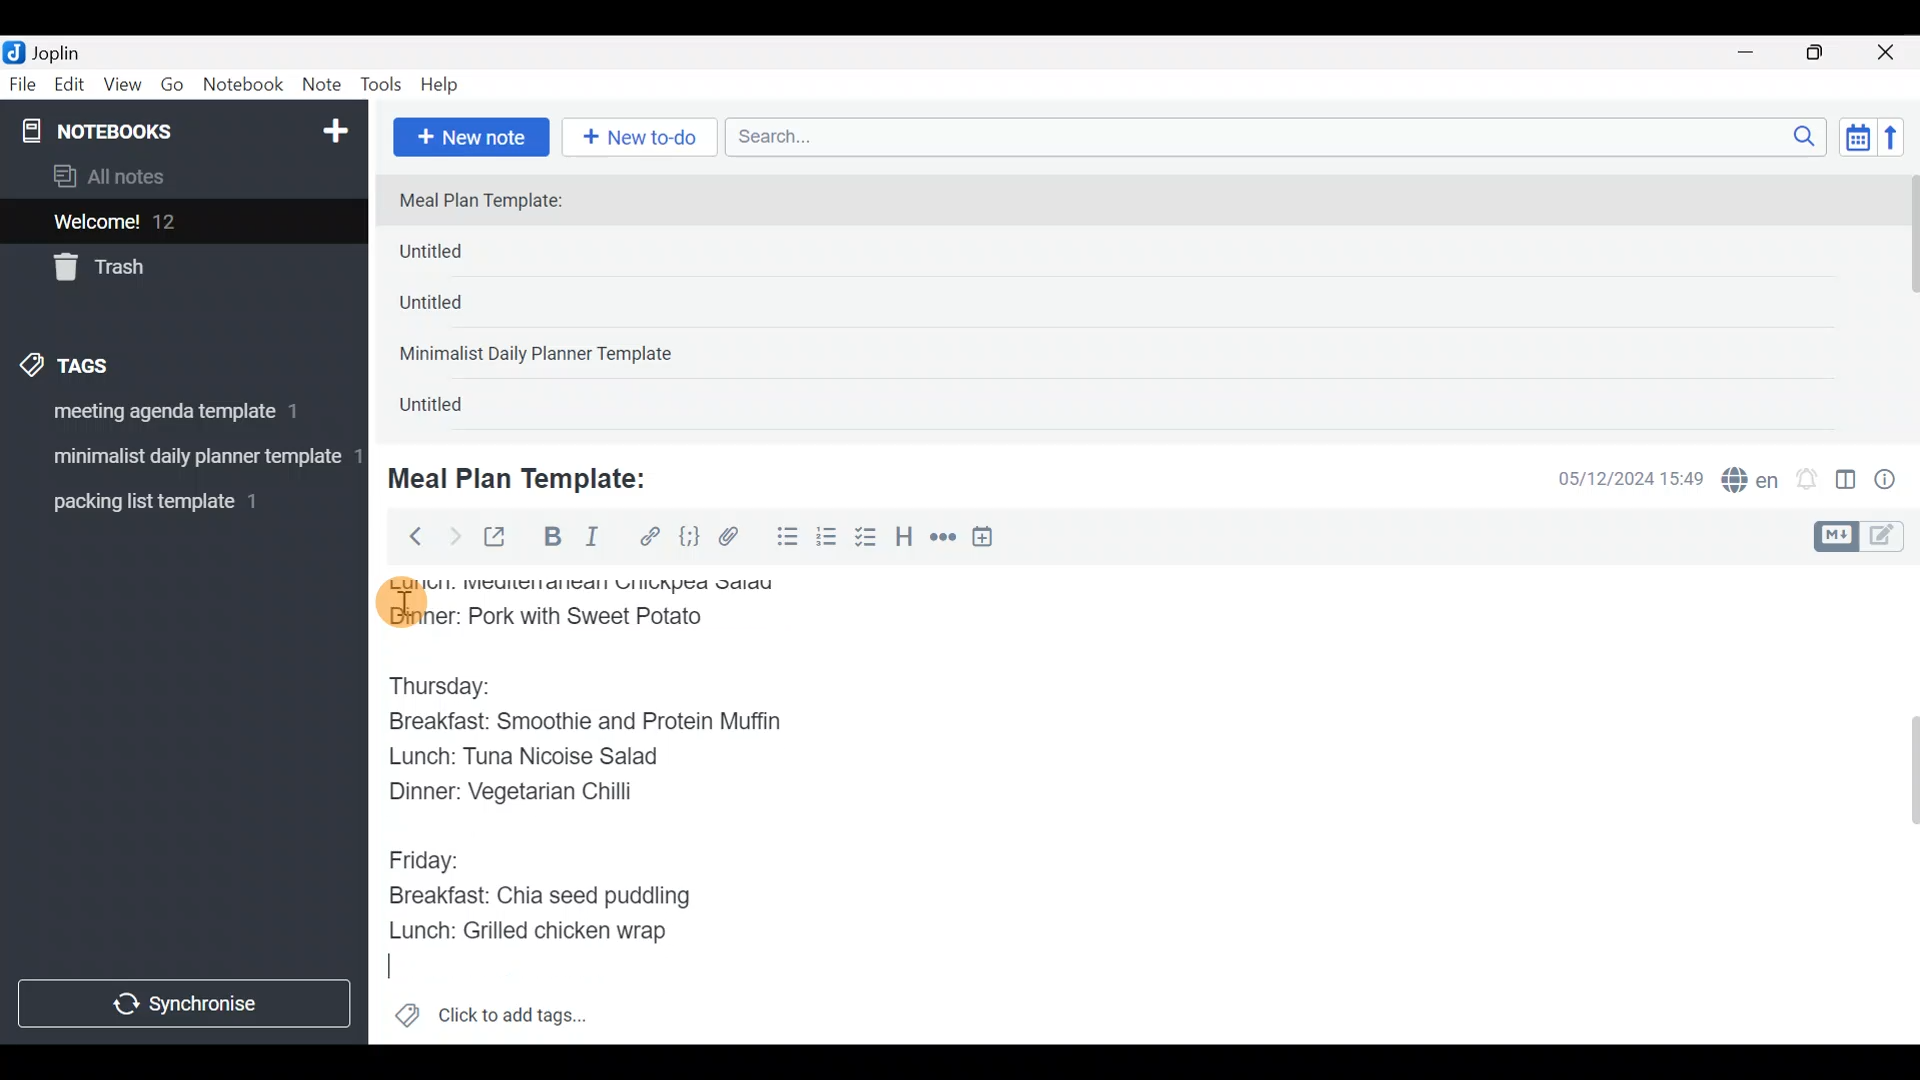 This screenshot has width=1920, height=1080. I want to click on Toggle external editing, so click(502, 538).